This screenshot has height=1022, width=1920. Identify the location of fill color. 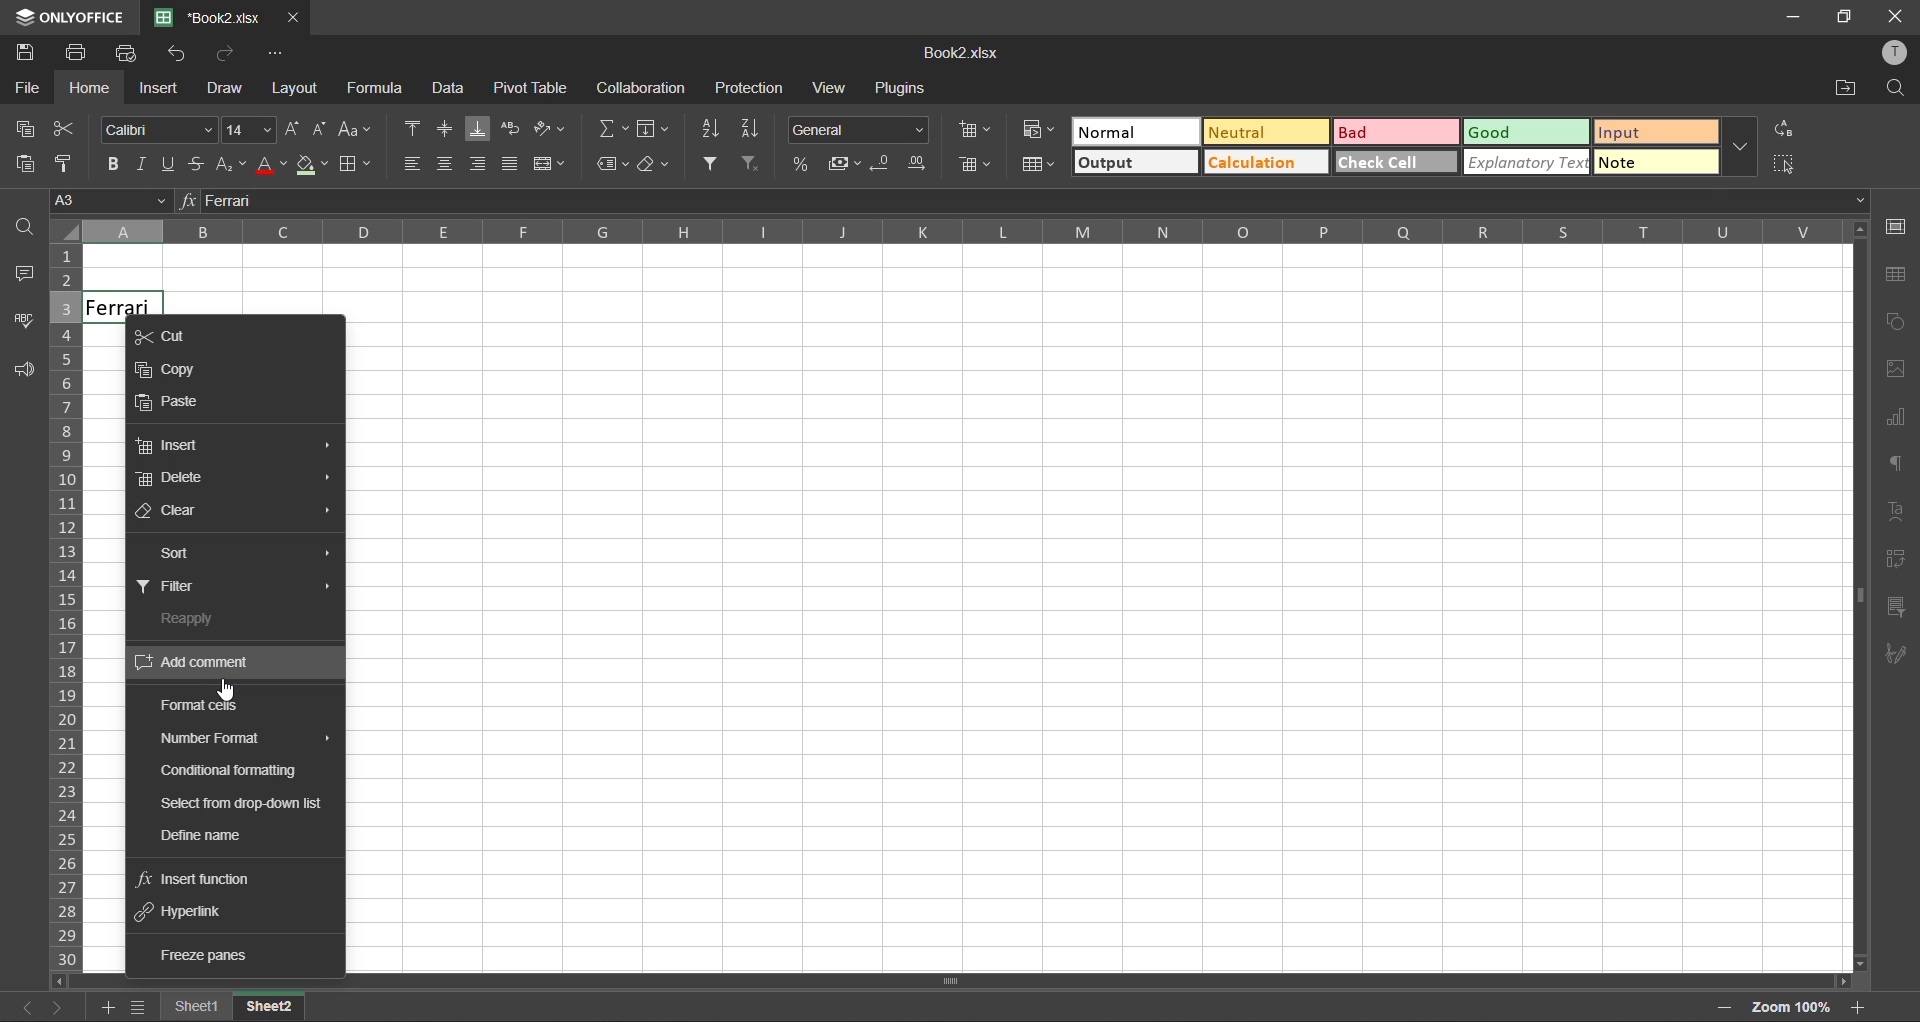
(309, 165).